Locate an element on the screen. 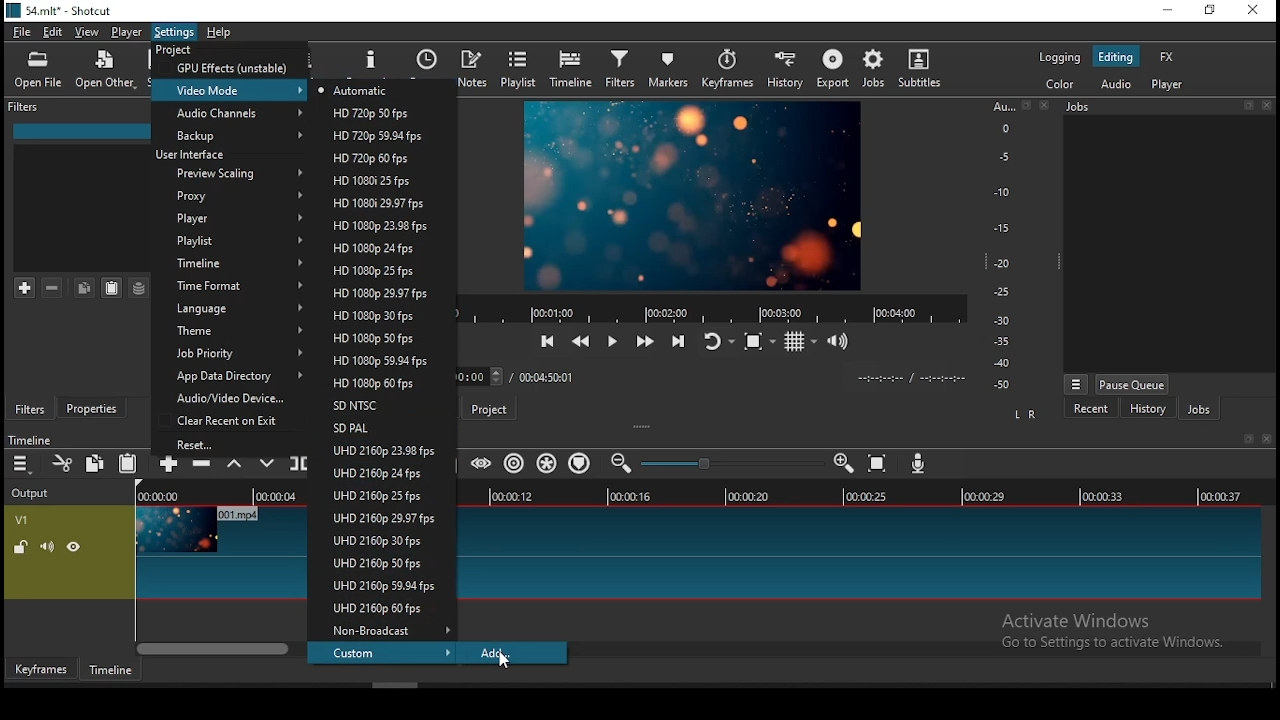 This screenshot has height=720, width=1280. split at playhead is located at coordinates (299, 465).